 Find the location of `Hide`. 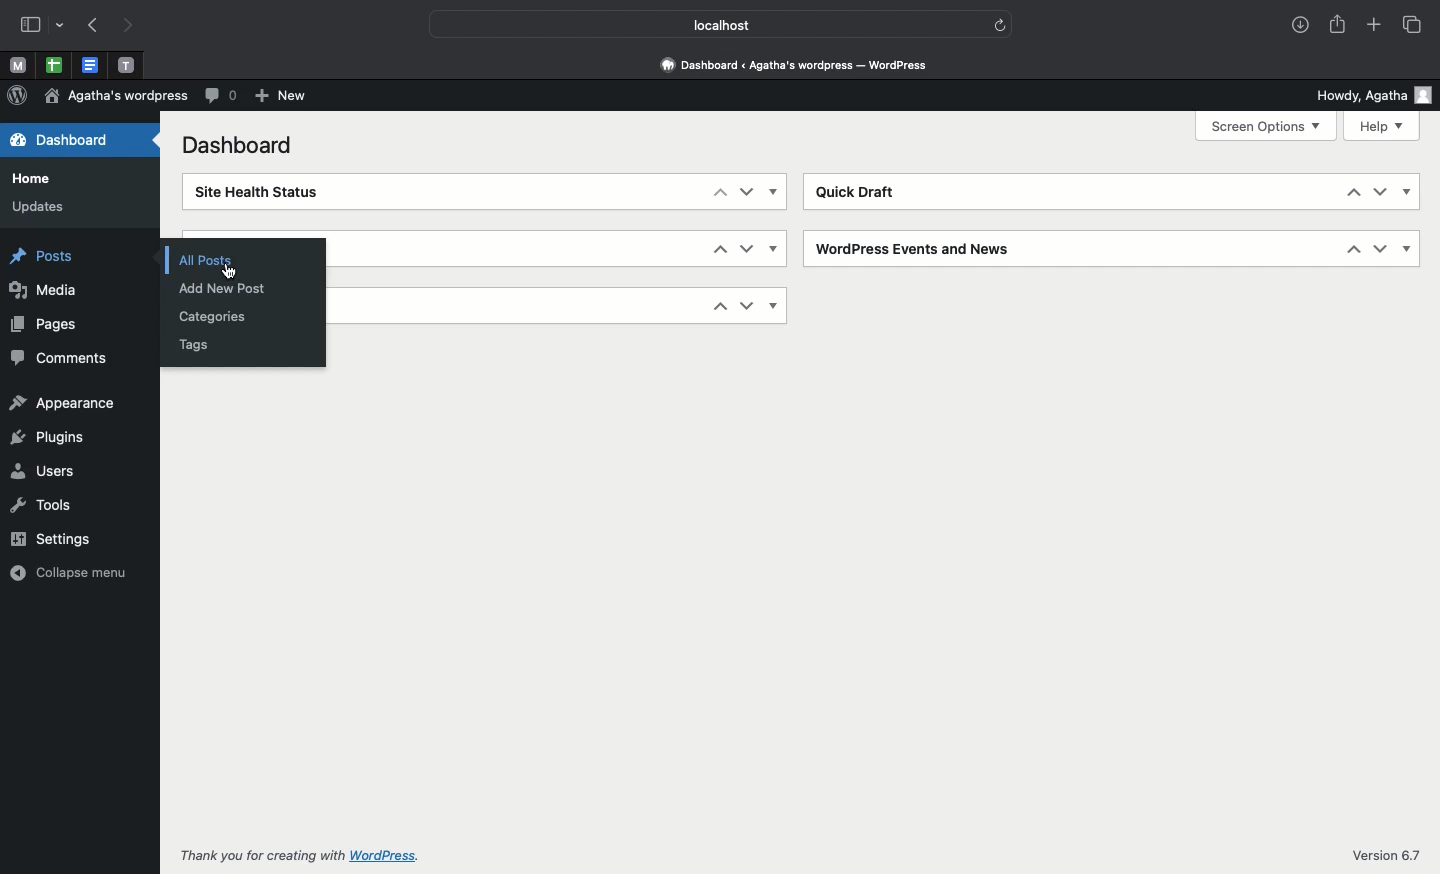

Hide is located at coordinates (776, 250).